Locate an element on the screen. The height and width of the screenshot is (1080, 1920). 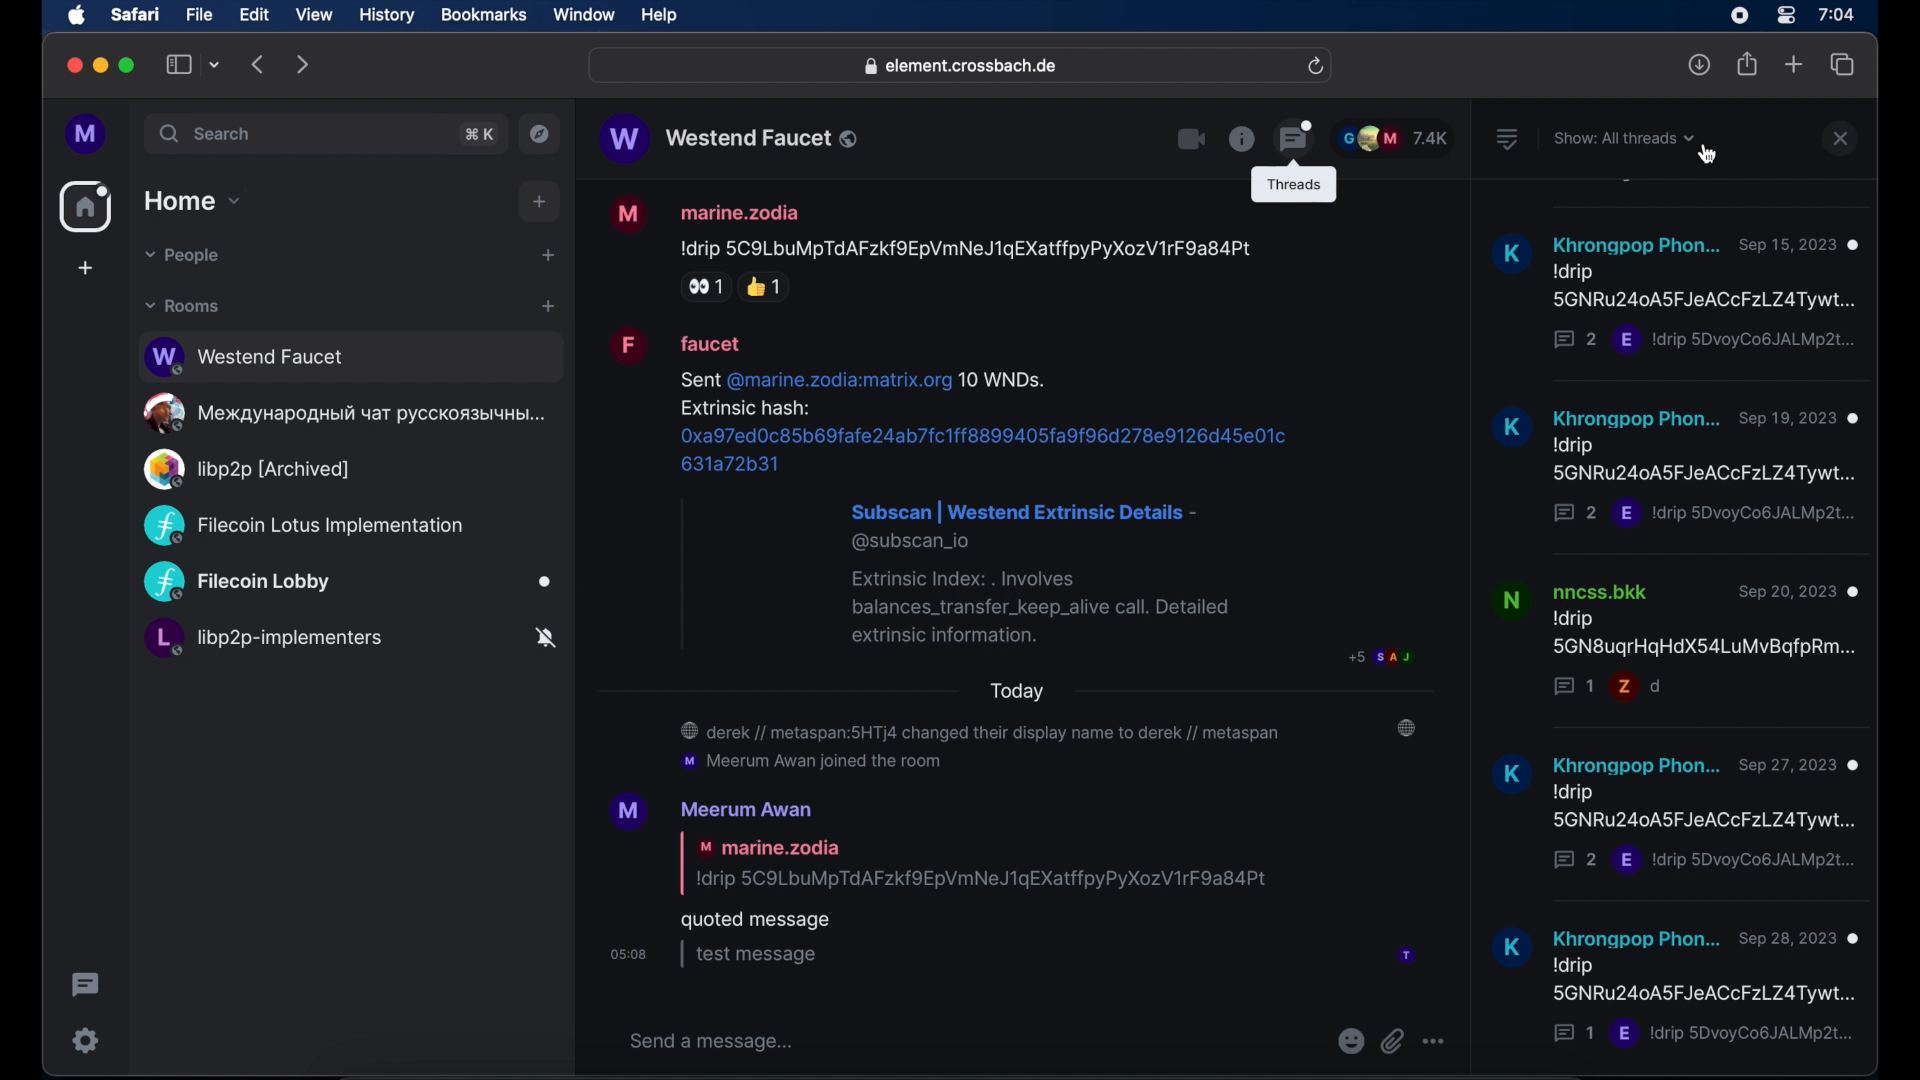
share is located at coordinates (1747, 65).